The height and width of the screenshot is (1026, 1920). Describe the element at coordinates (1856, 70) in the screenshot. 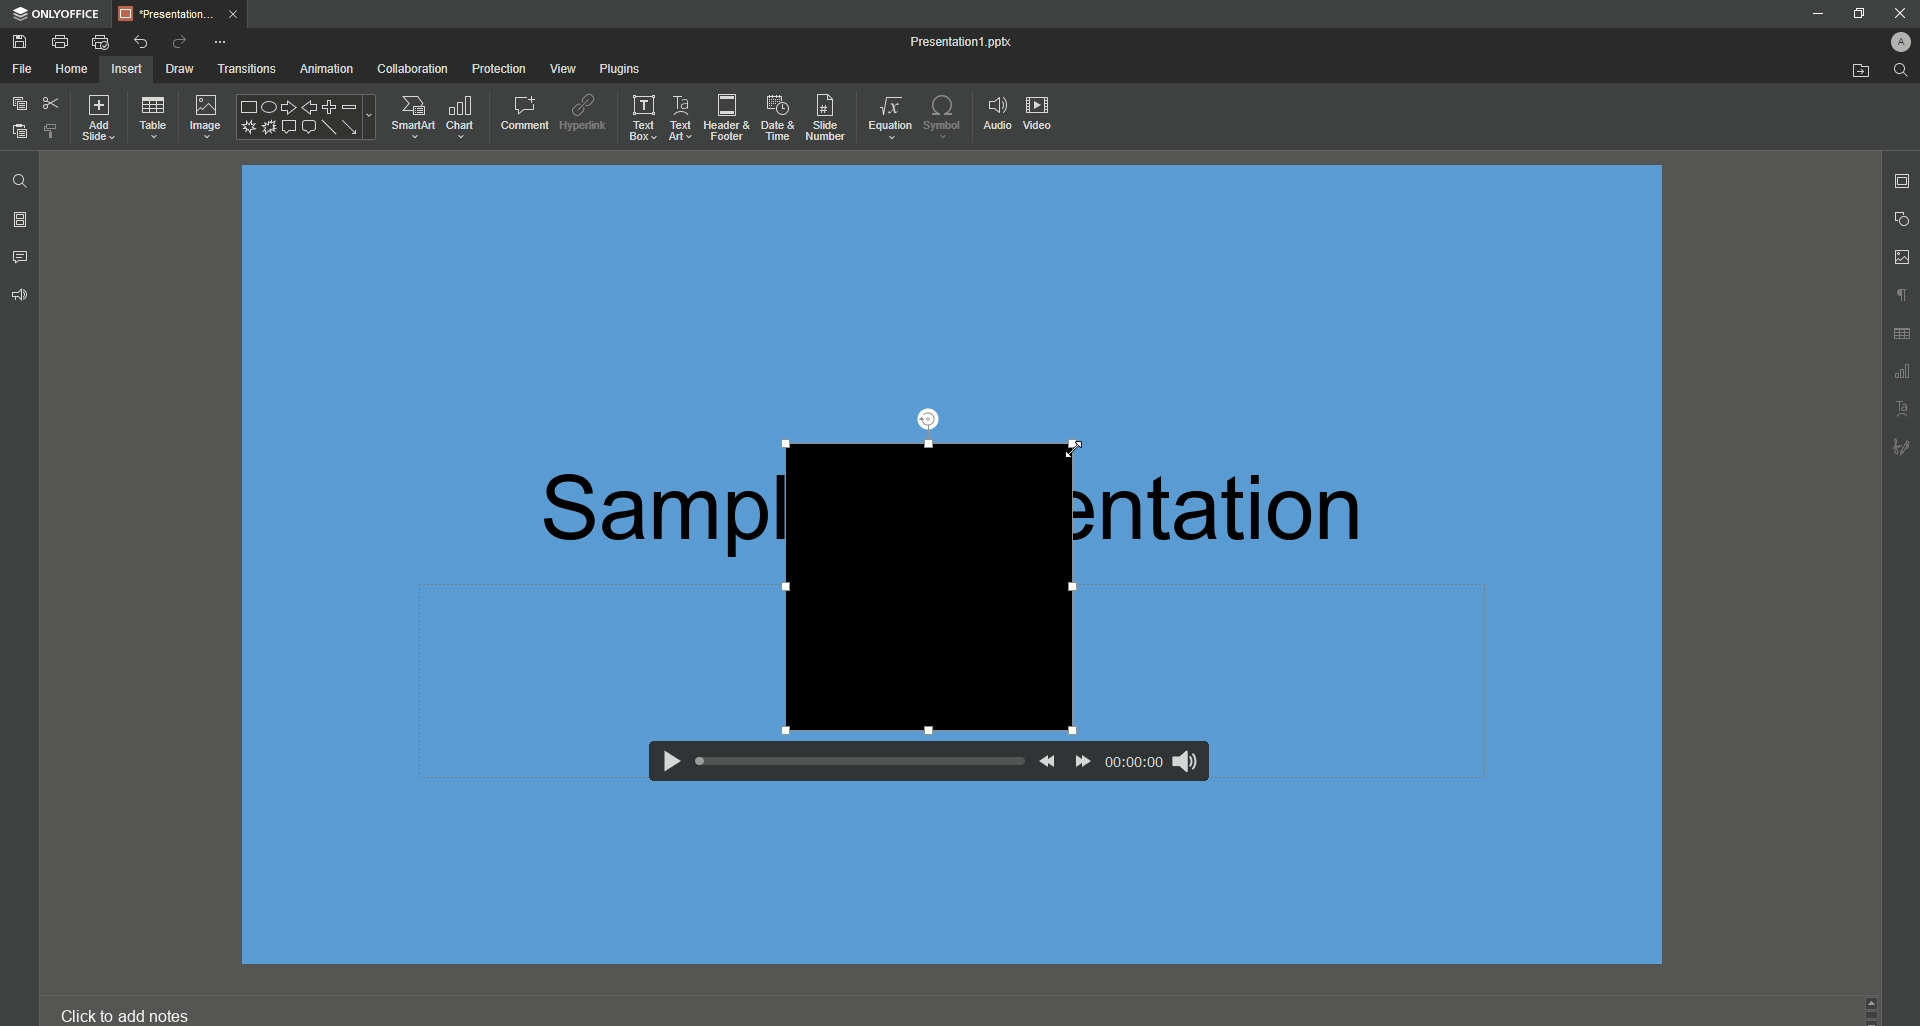

I see `Open From File` at that location.